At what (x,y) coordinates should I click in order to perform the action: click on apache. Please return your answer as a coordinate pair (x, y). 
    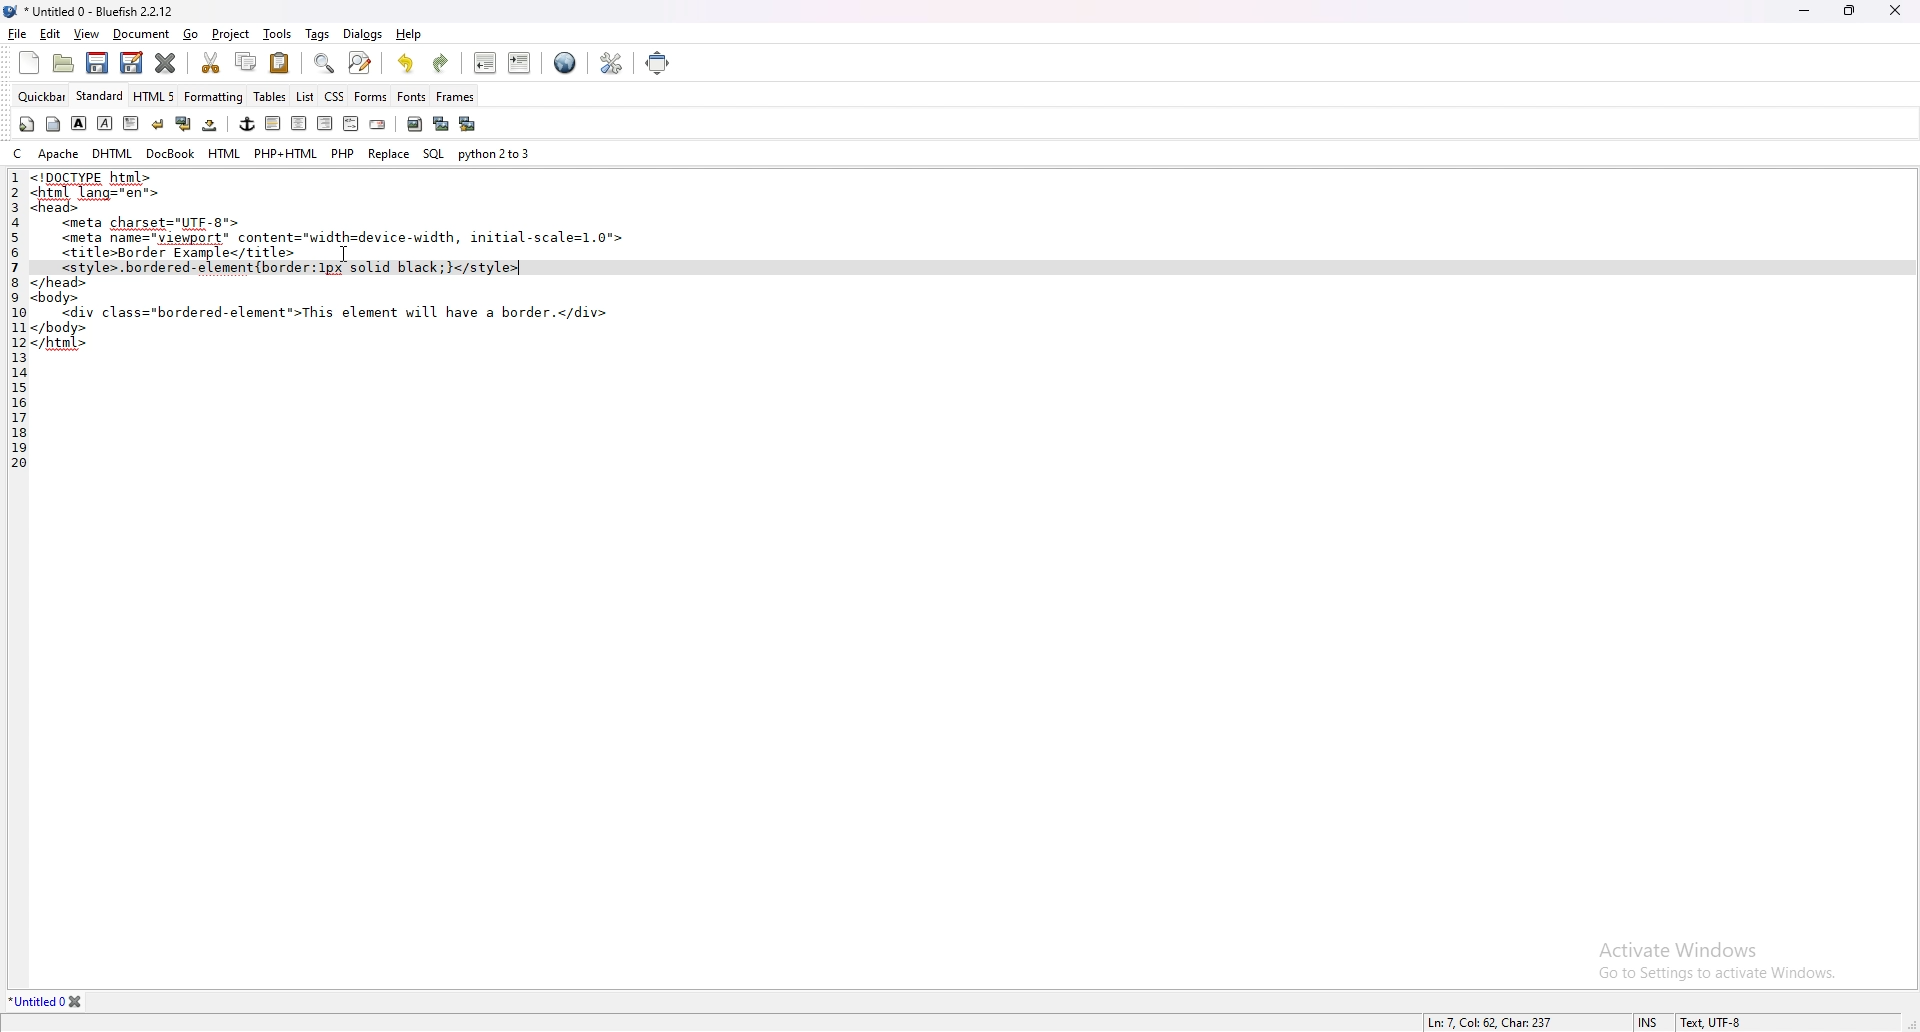
    Looking at the image, I should click on (59, 153).